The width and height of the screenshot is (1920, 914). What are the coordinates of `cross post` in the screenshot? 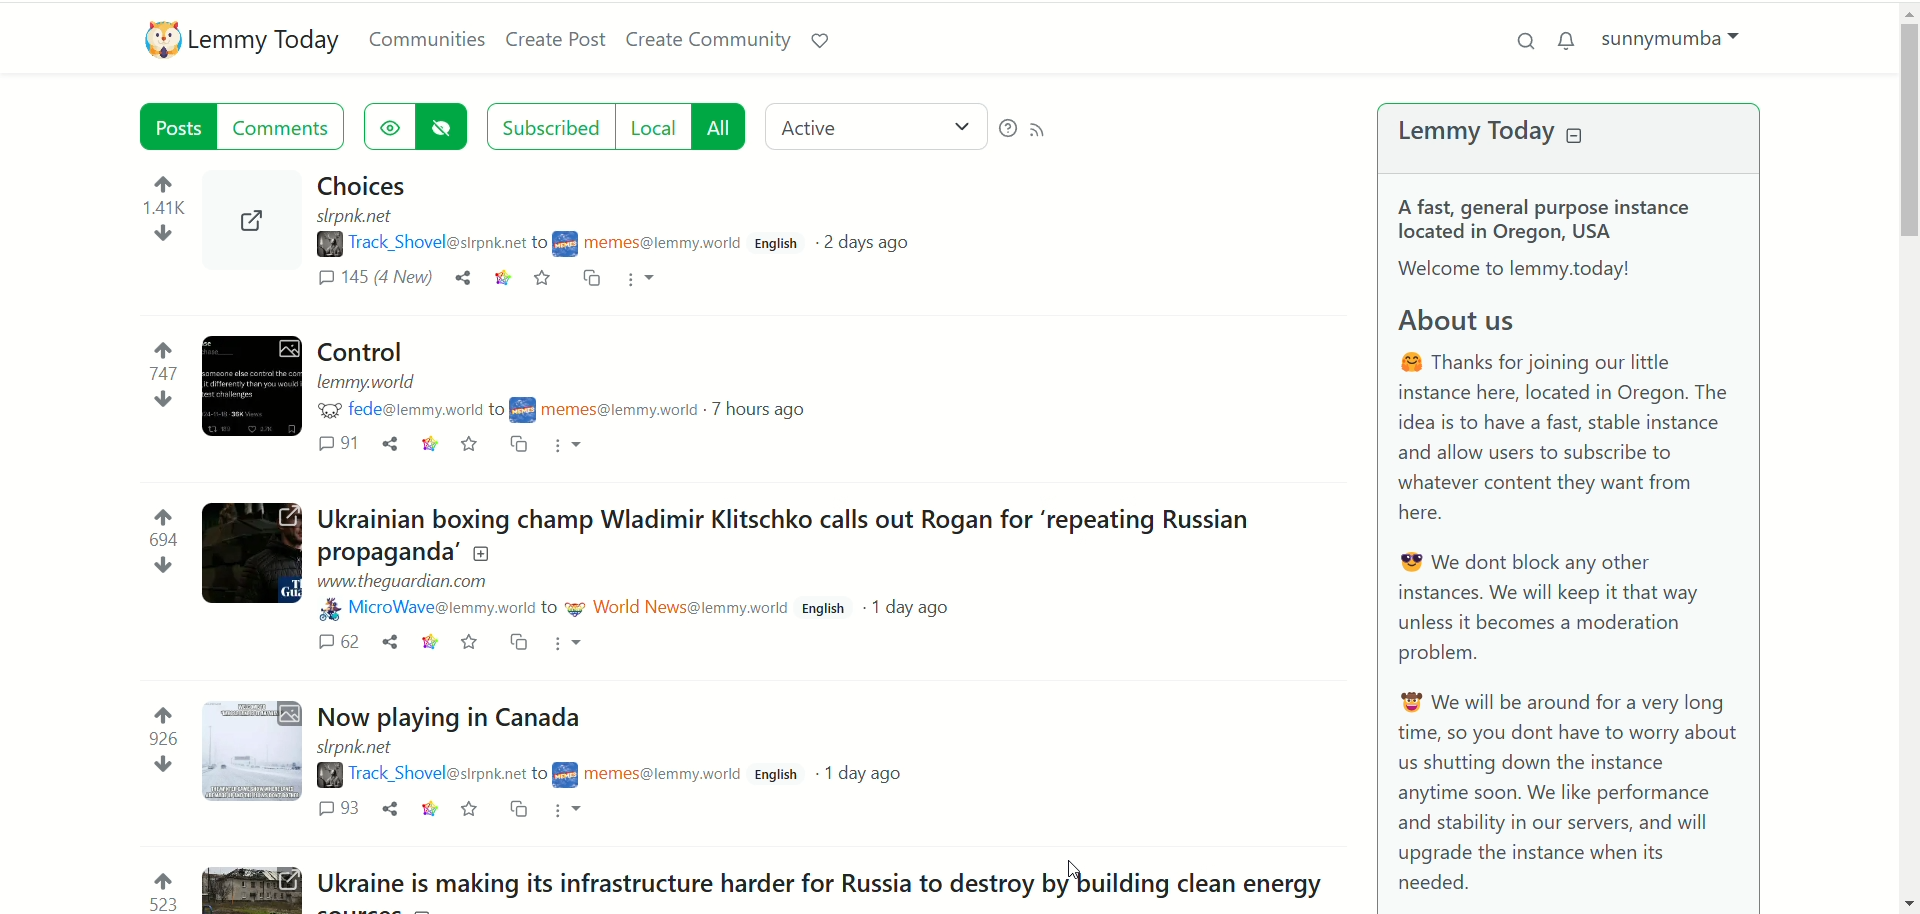 It's located at (515, 810).